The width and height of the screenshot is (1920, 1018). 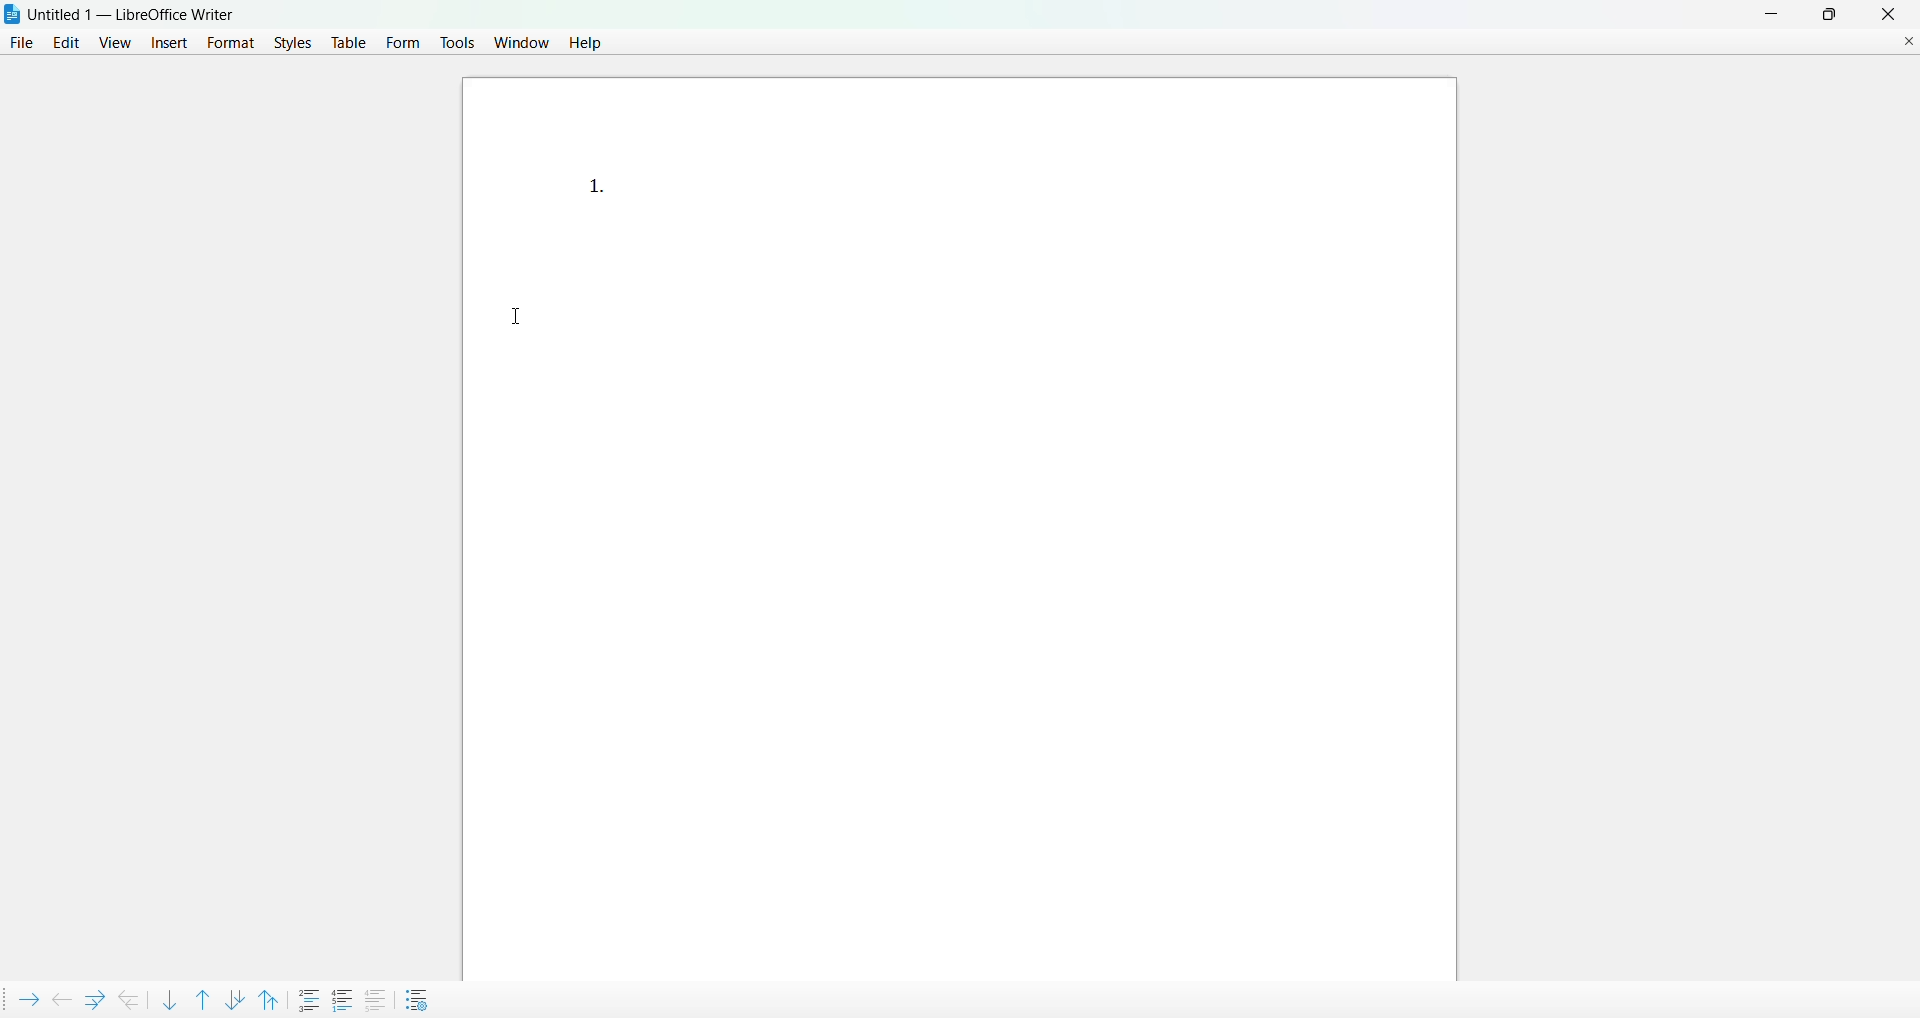 What do you see at coordinates (164, 42) in the screenshot?
I see `insert` at bounding box center [164, 42].